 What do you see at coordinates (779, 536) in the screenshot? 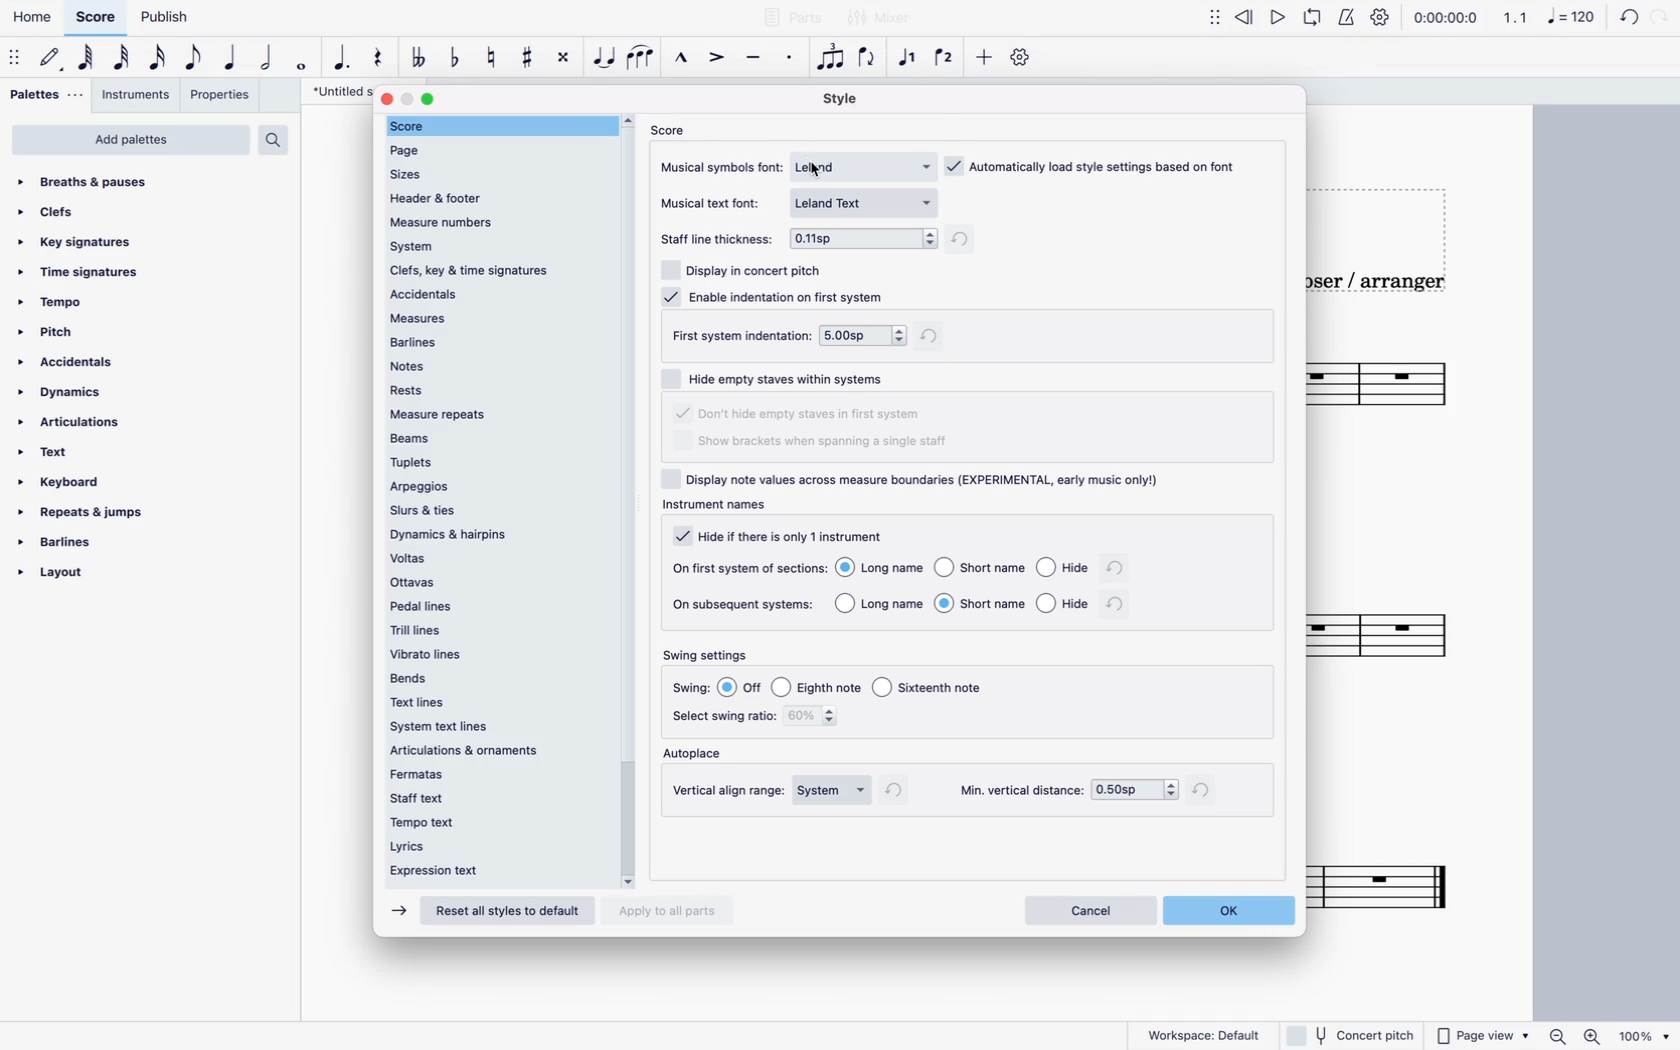
I see `hide` at bounding box center [779, 536].